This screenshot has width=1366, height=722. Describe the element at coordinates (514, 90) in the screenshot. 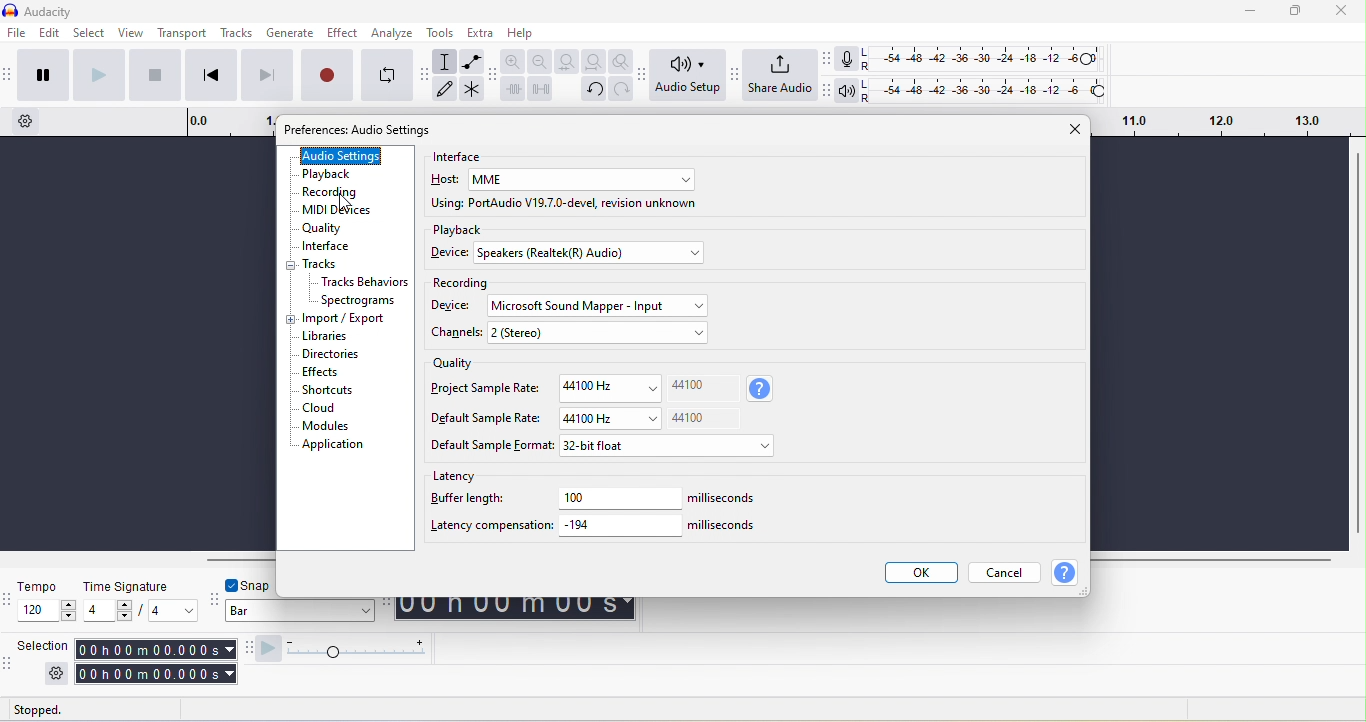

I see `trim audio outside selection` at that location.